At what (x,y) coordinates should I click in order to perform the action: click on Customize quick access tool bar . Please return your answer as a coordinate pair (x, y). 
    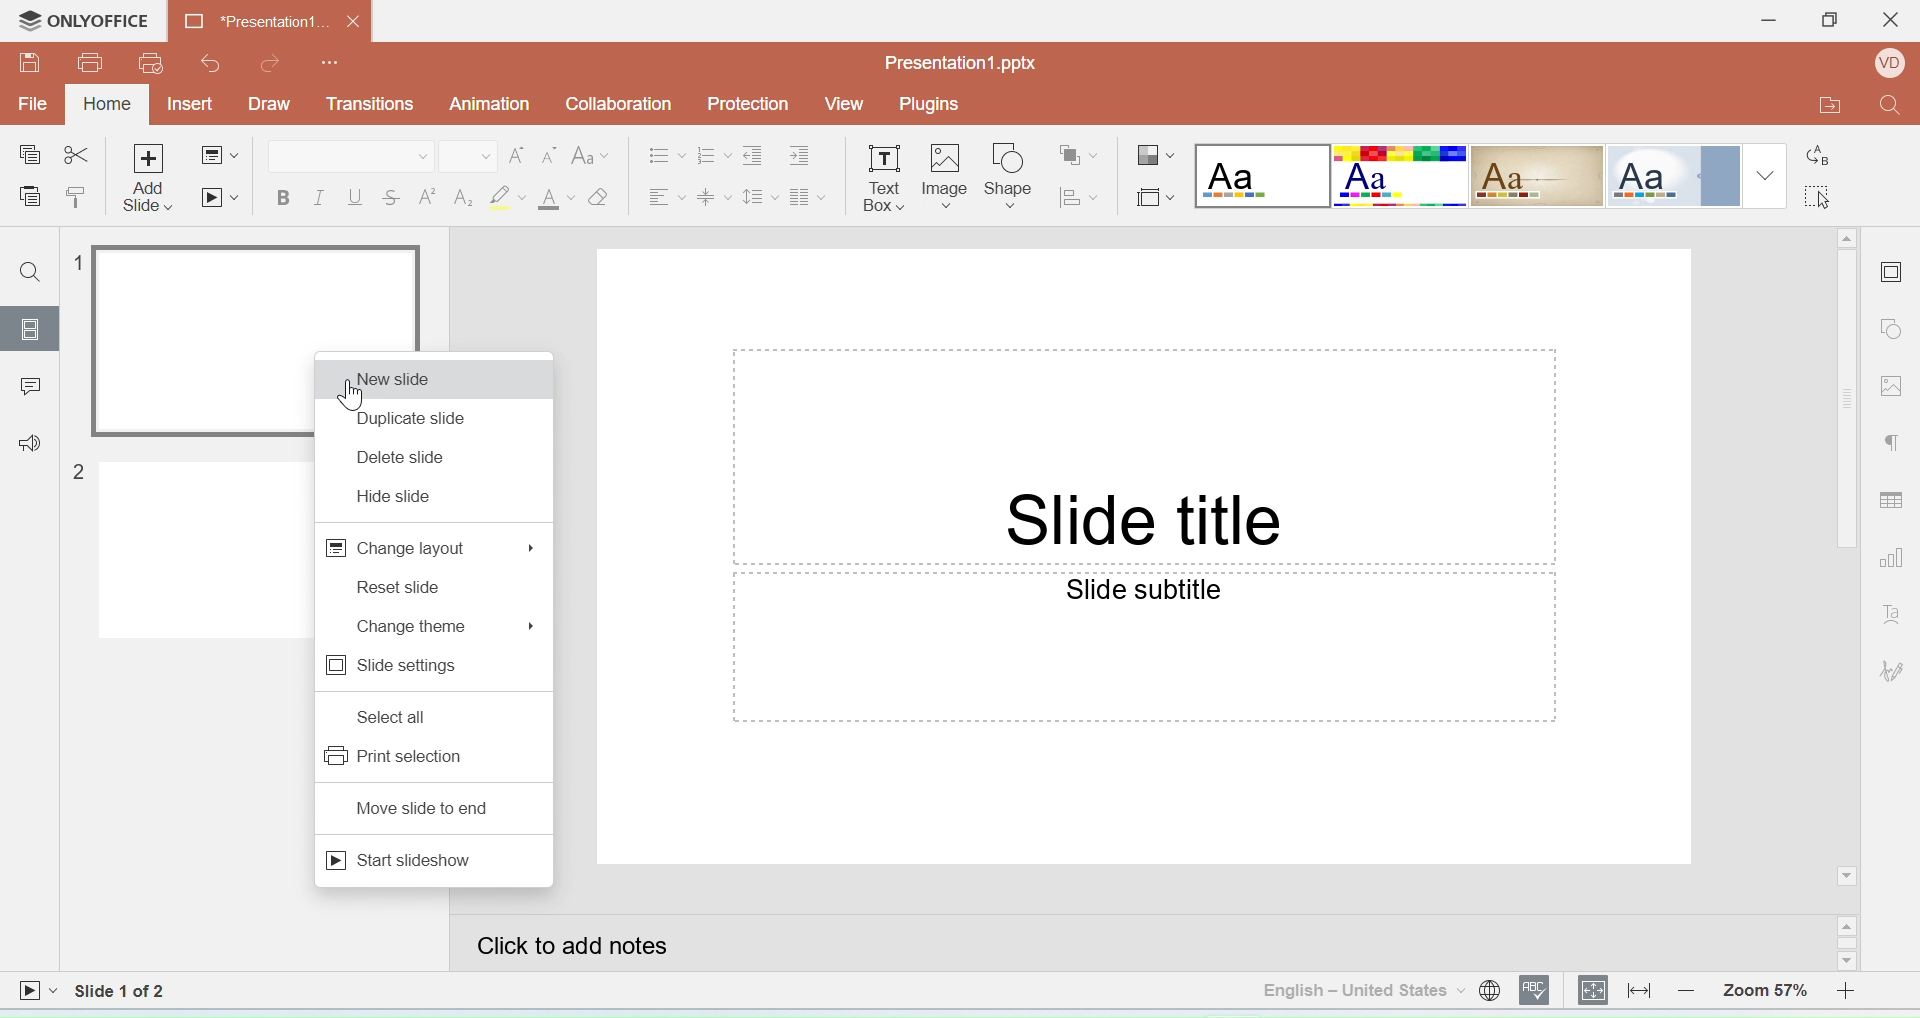
    Looking at the image, I should click on (332, 59).